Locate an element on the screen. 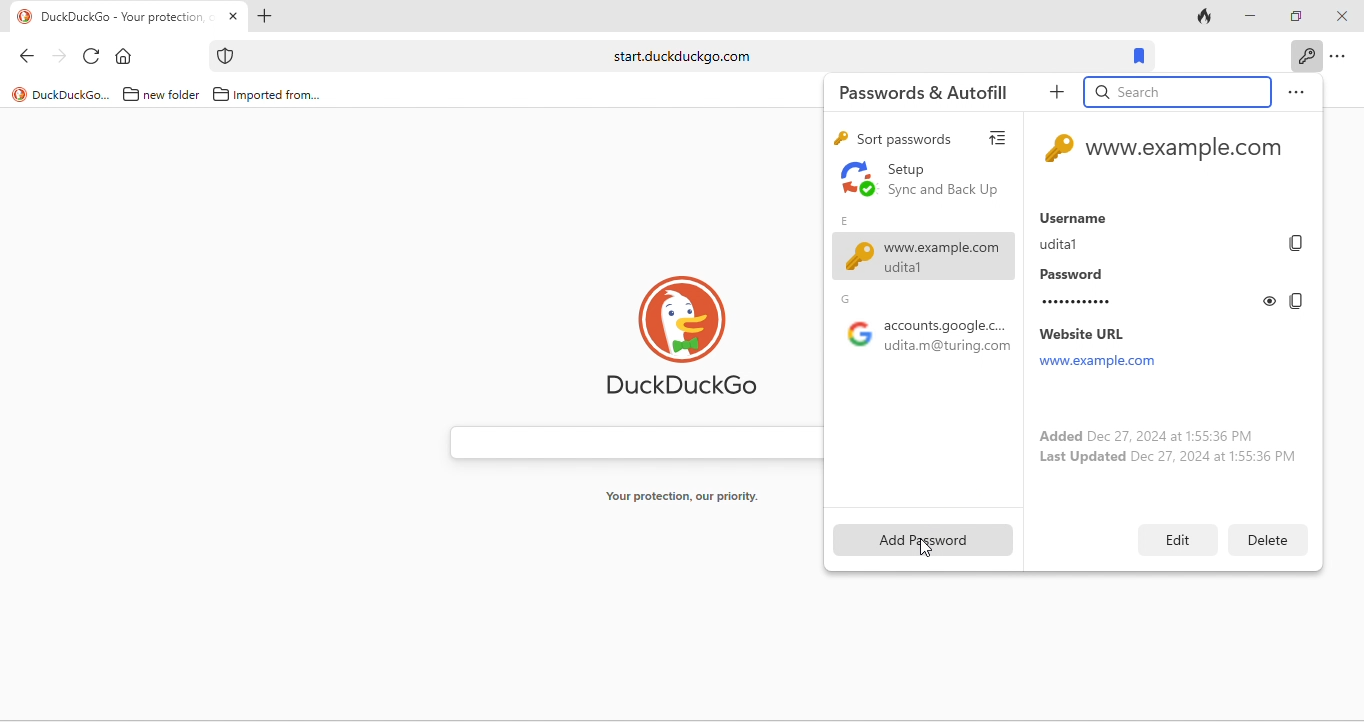 The image size is (1364, 722). option is located at coordinates (1340, 56).